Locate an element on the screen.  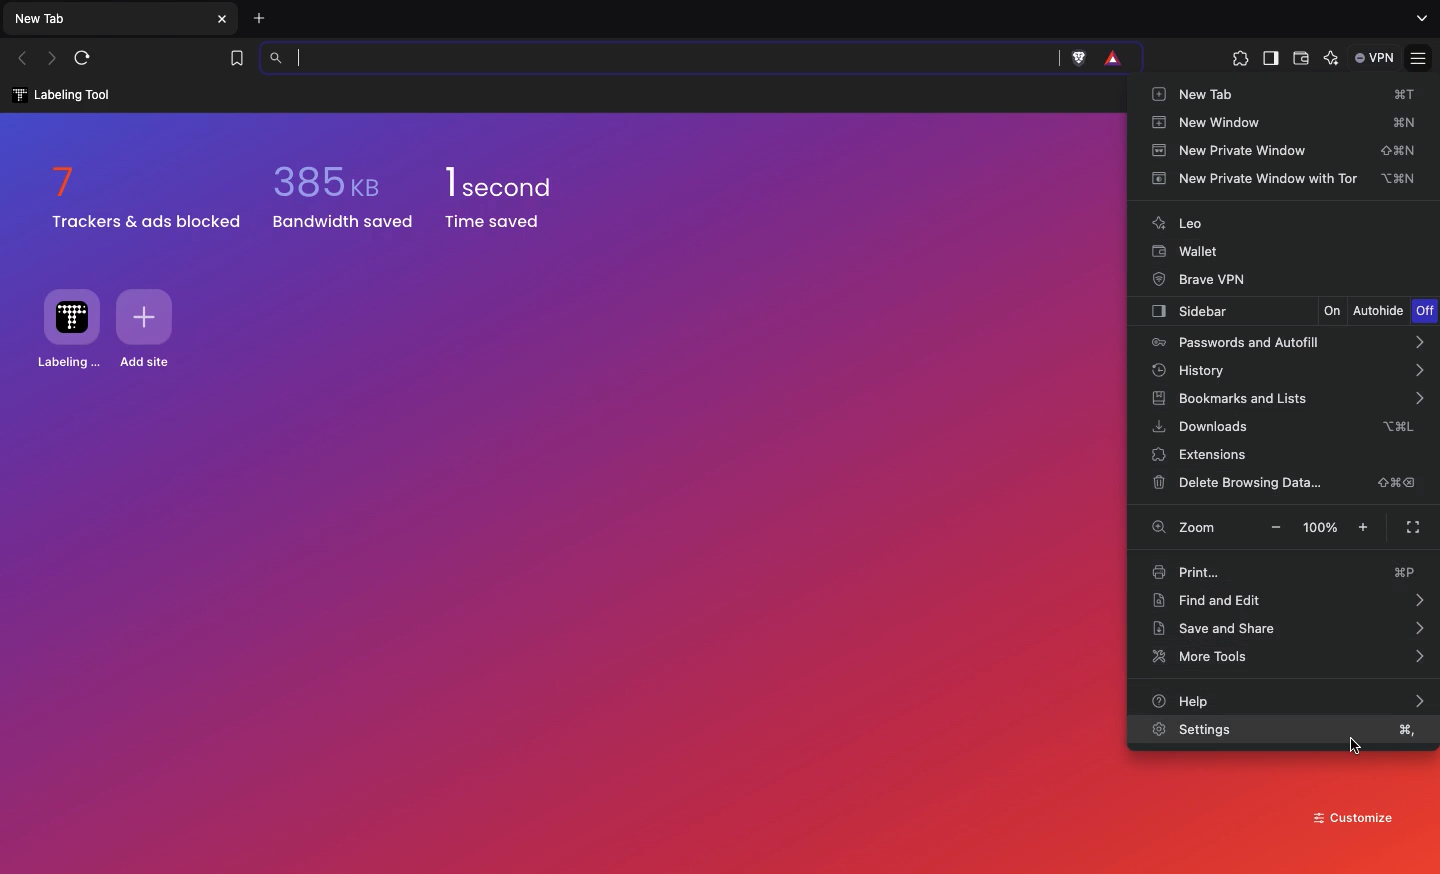
Print is located at coordinates (1286, 571).